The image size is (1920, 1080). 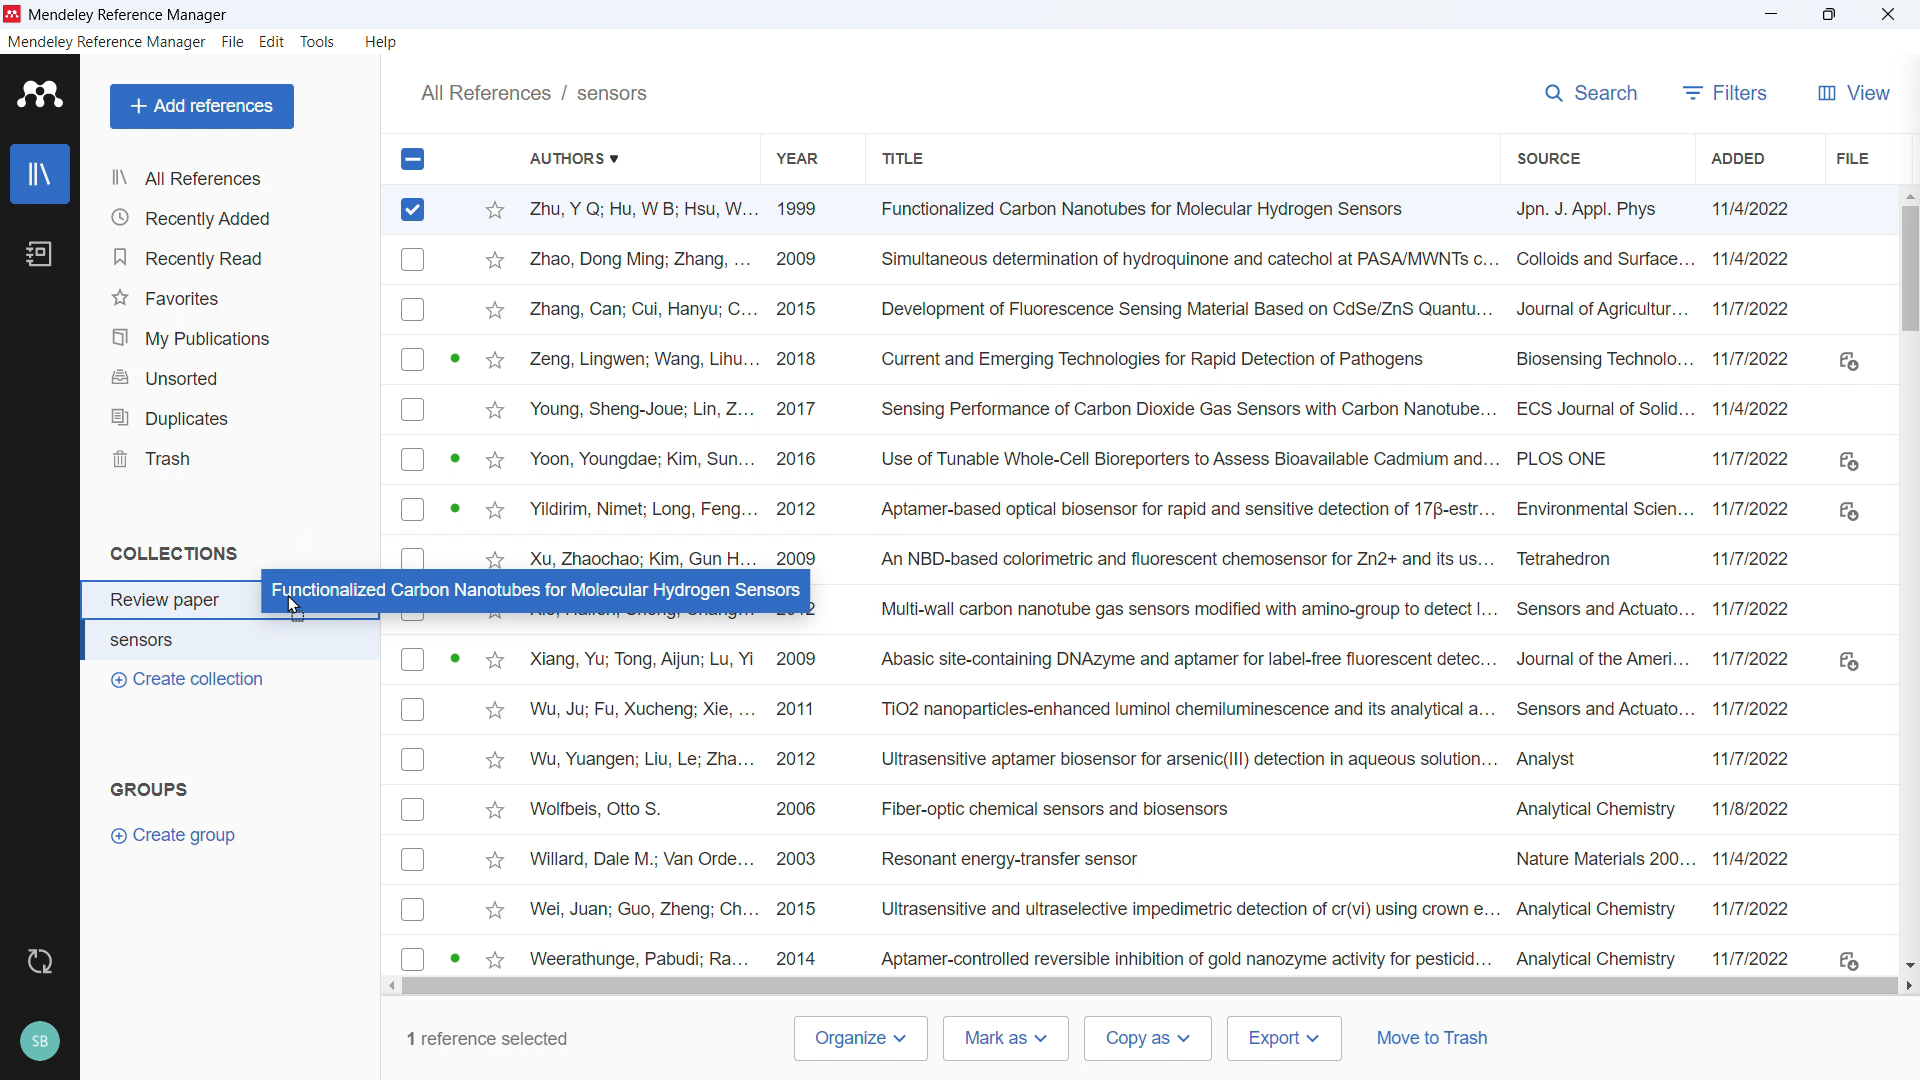 What do you see at coordinates (296, 610) in the screenshot?
I see `Cursor` at bounding box center [296, 610].